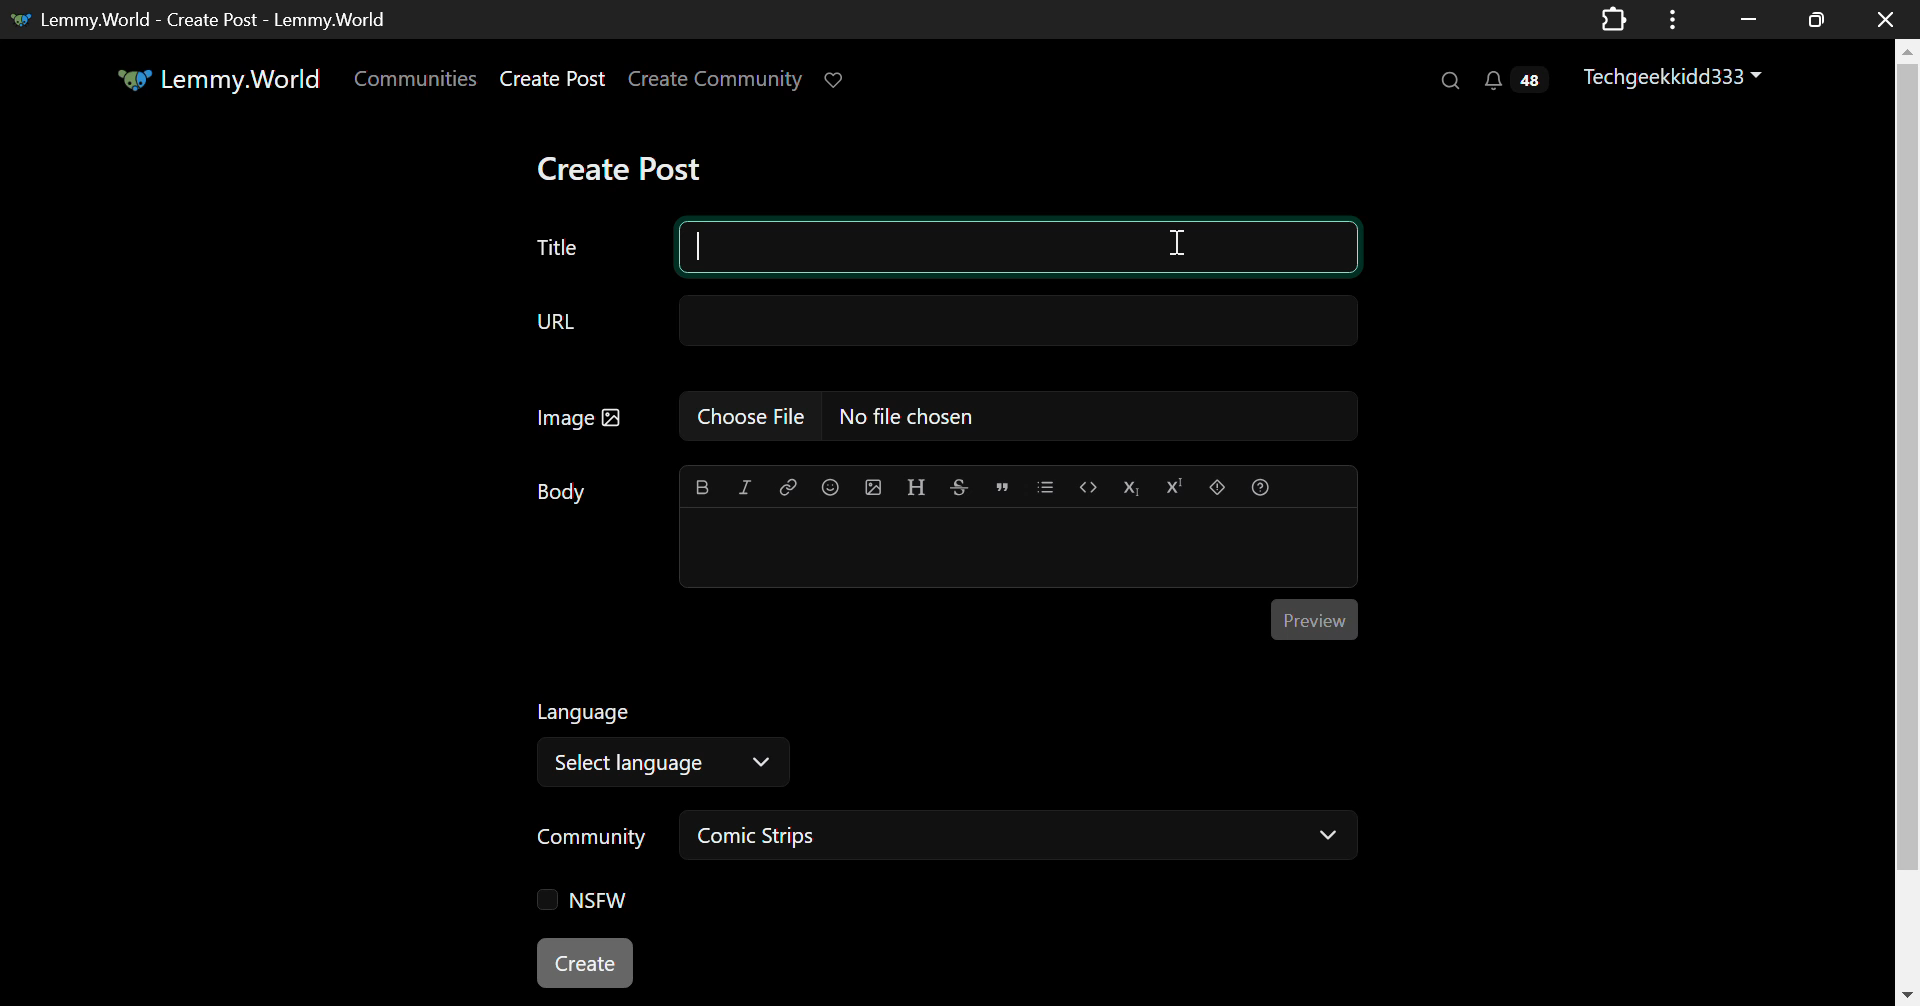 This screenshot has width=1920, height=1006. Describe the element at coordinates (914, 488) in the screenshot. I see `header` at that location.